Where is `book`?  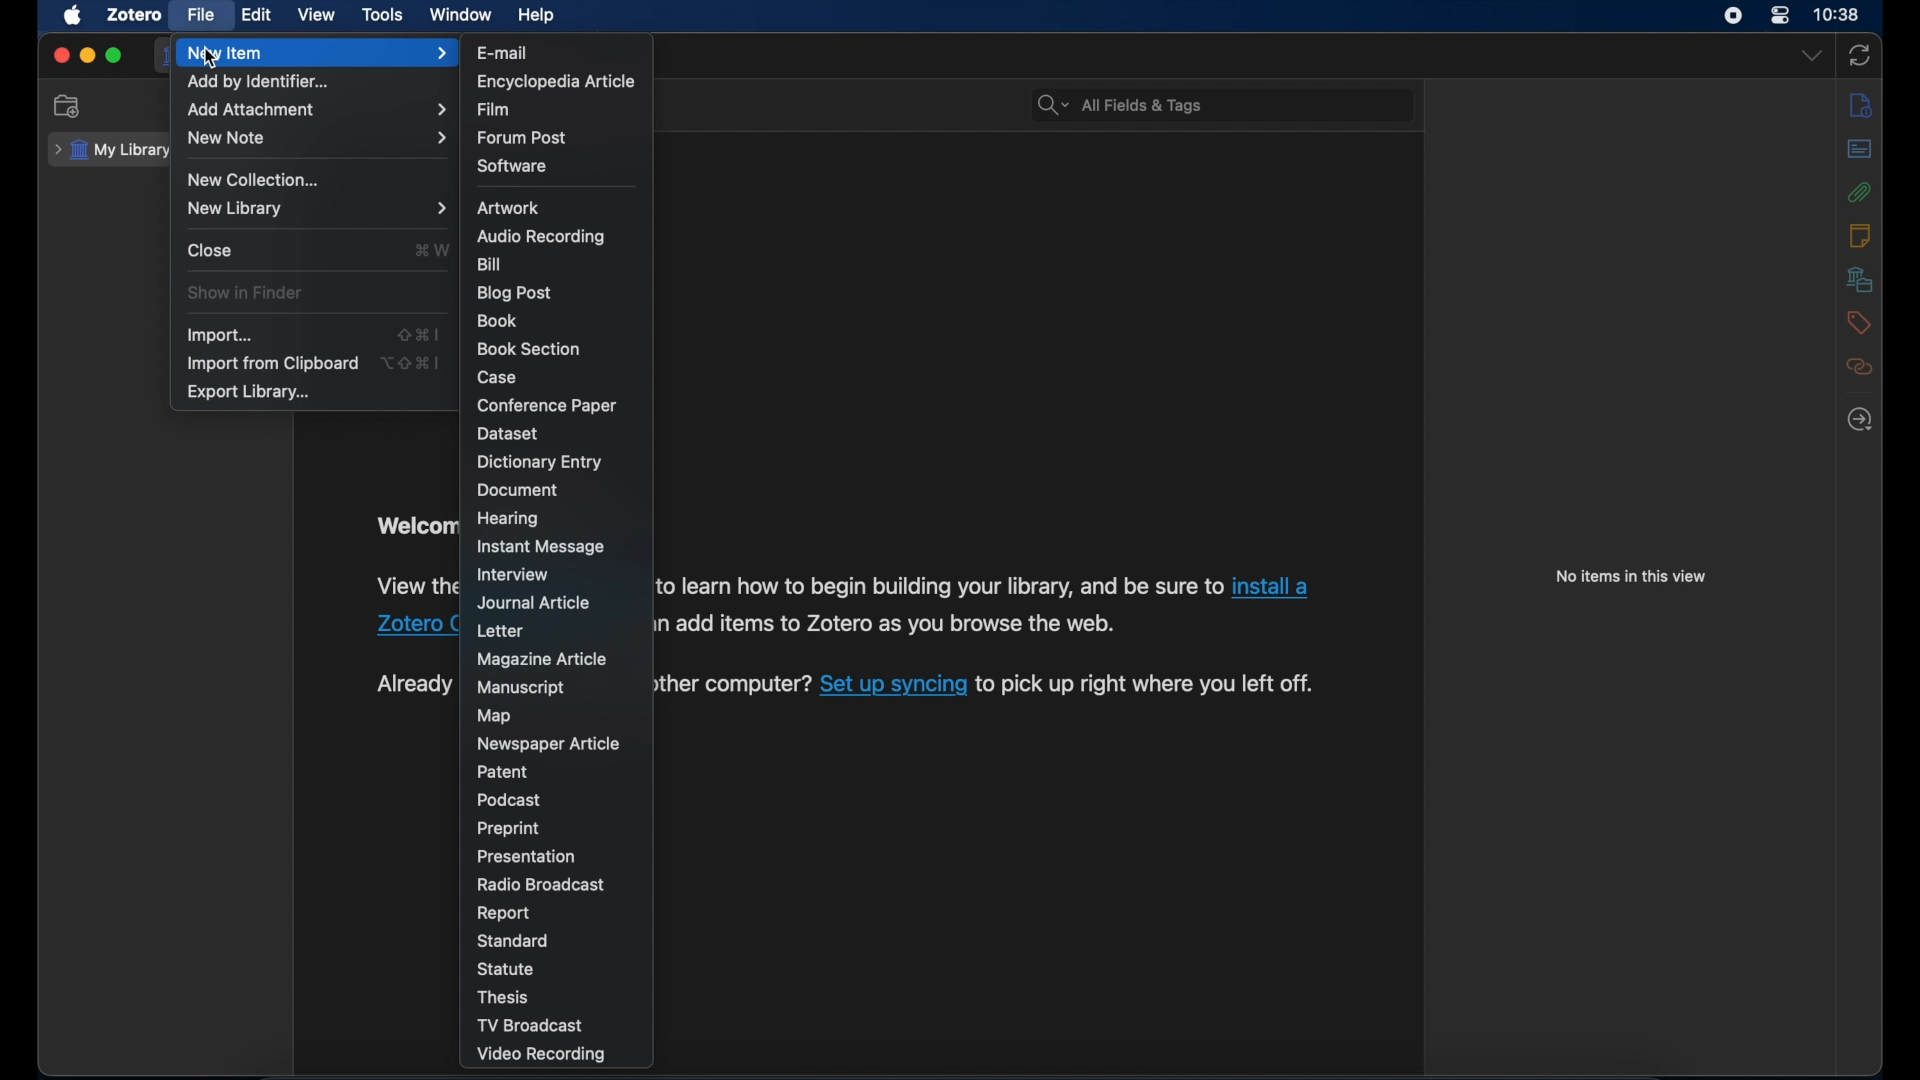 book is located at coordinates (503, 322).